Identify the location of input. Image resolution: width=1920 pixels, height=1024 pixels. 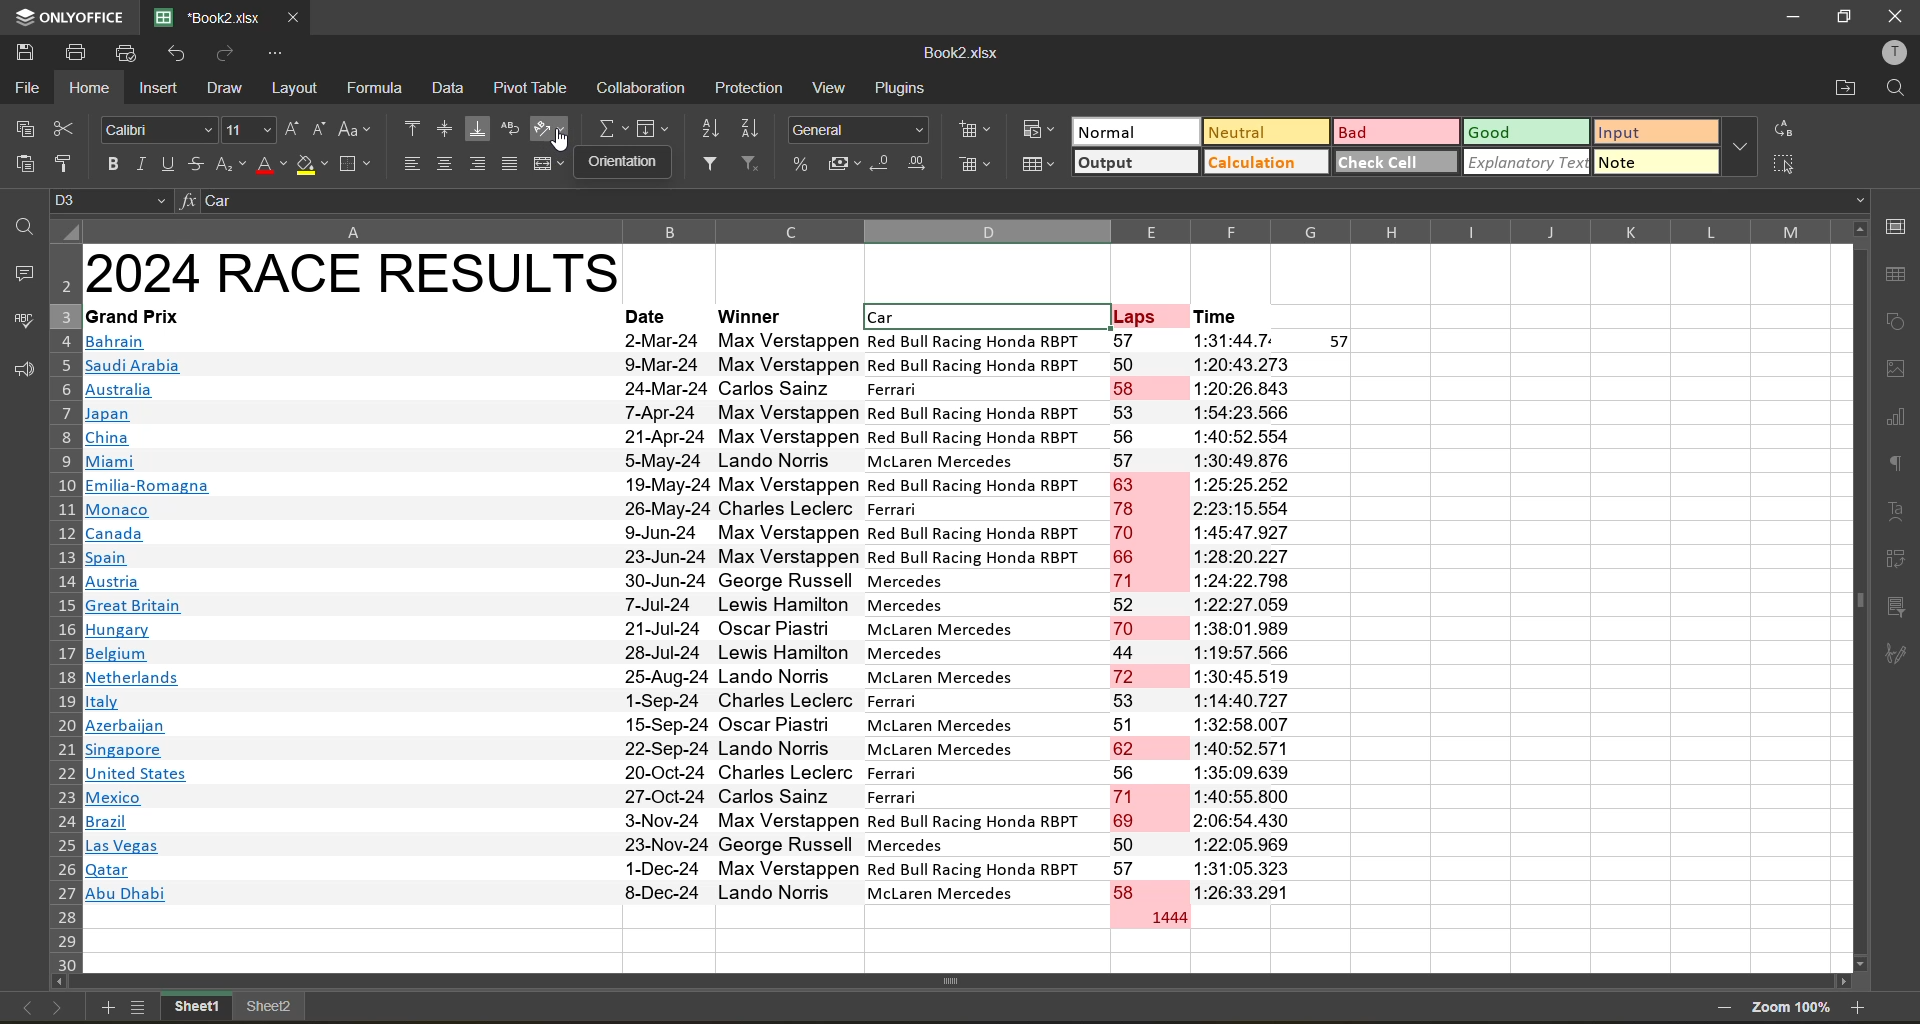
(1656, 132).